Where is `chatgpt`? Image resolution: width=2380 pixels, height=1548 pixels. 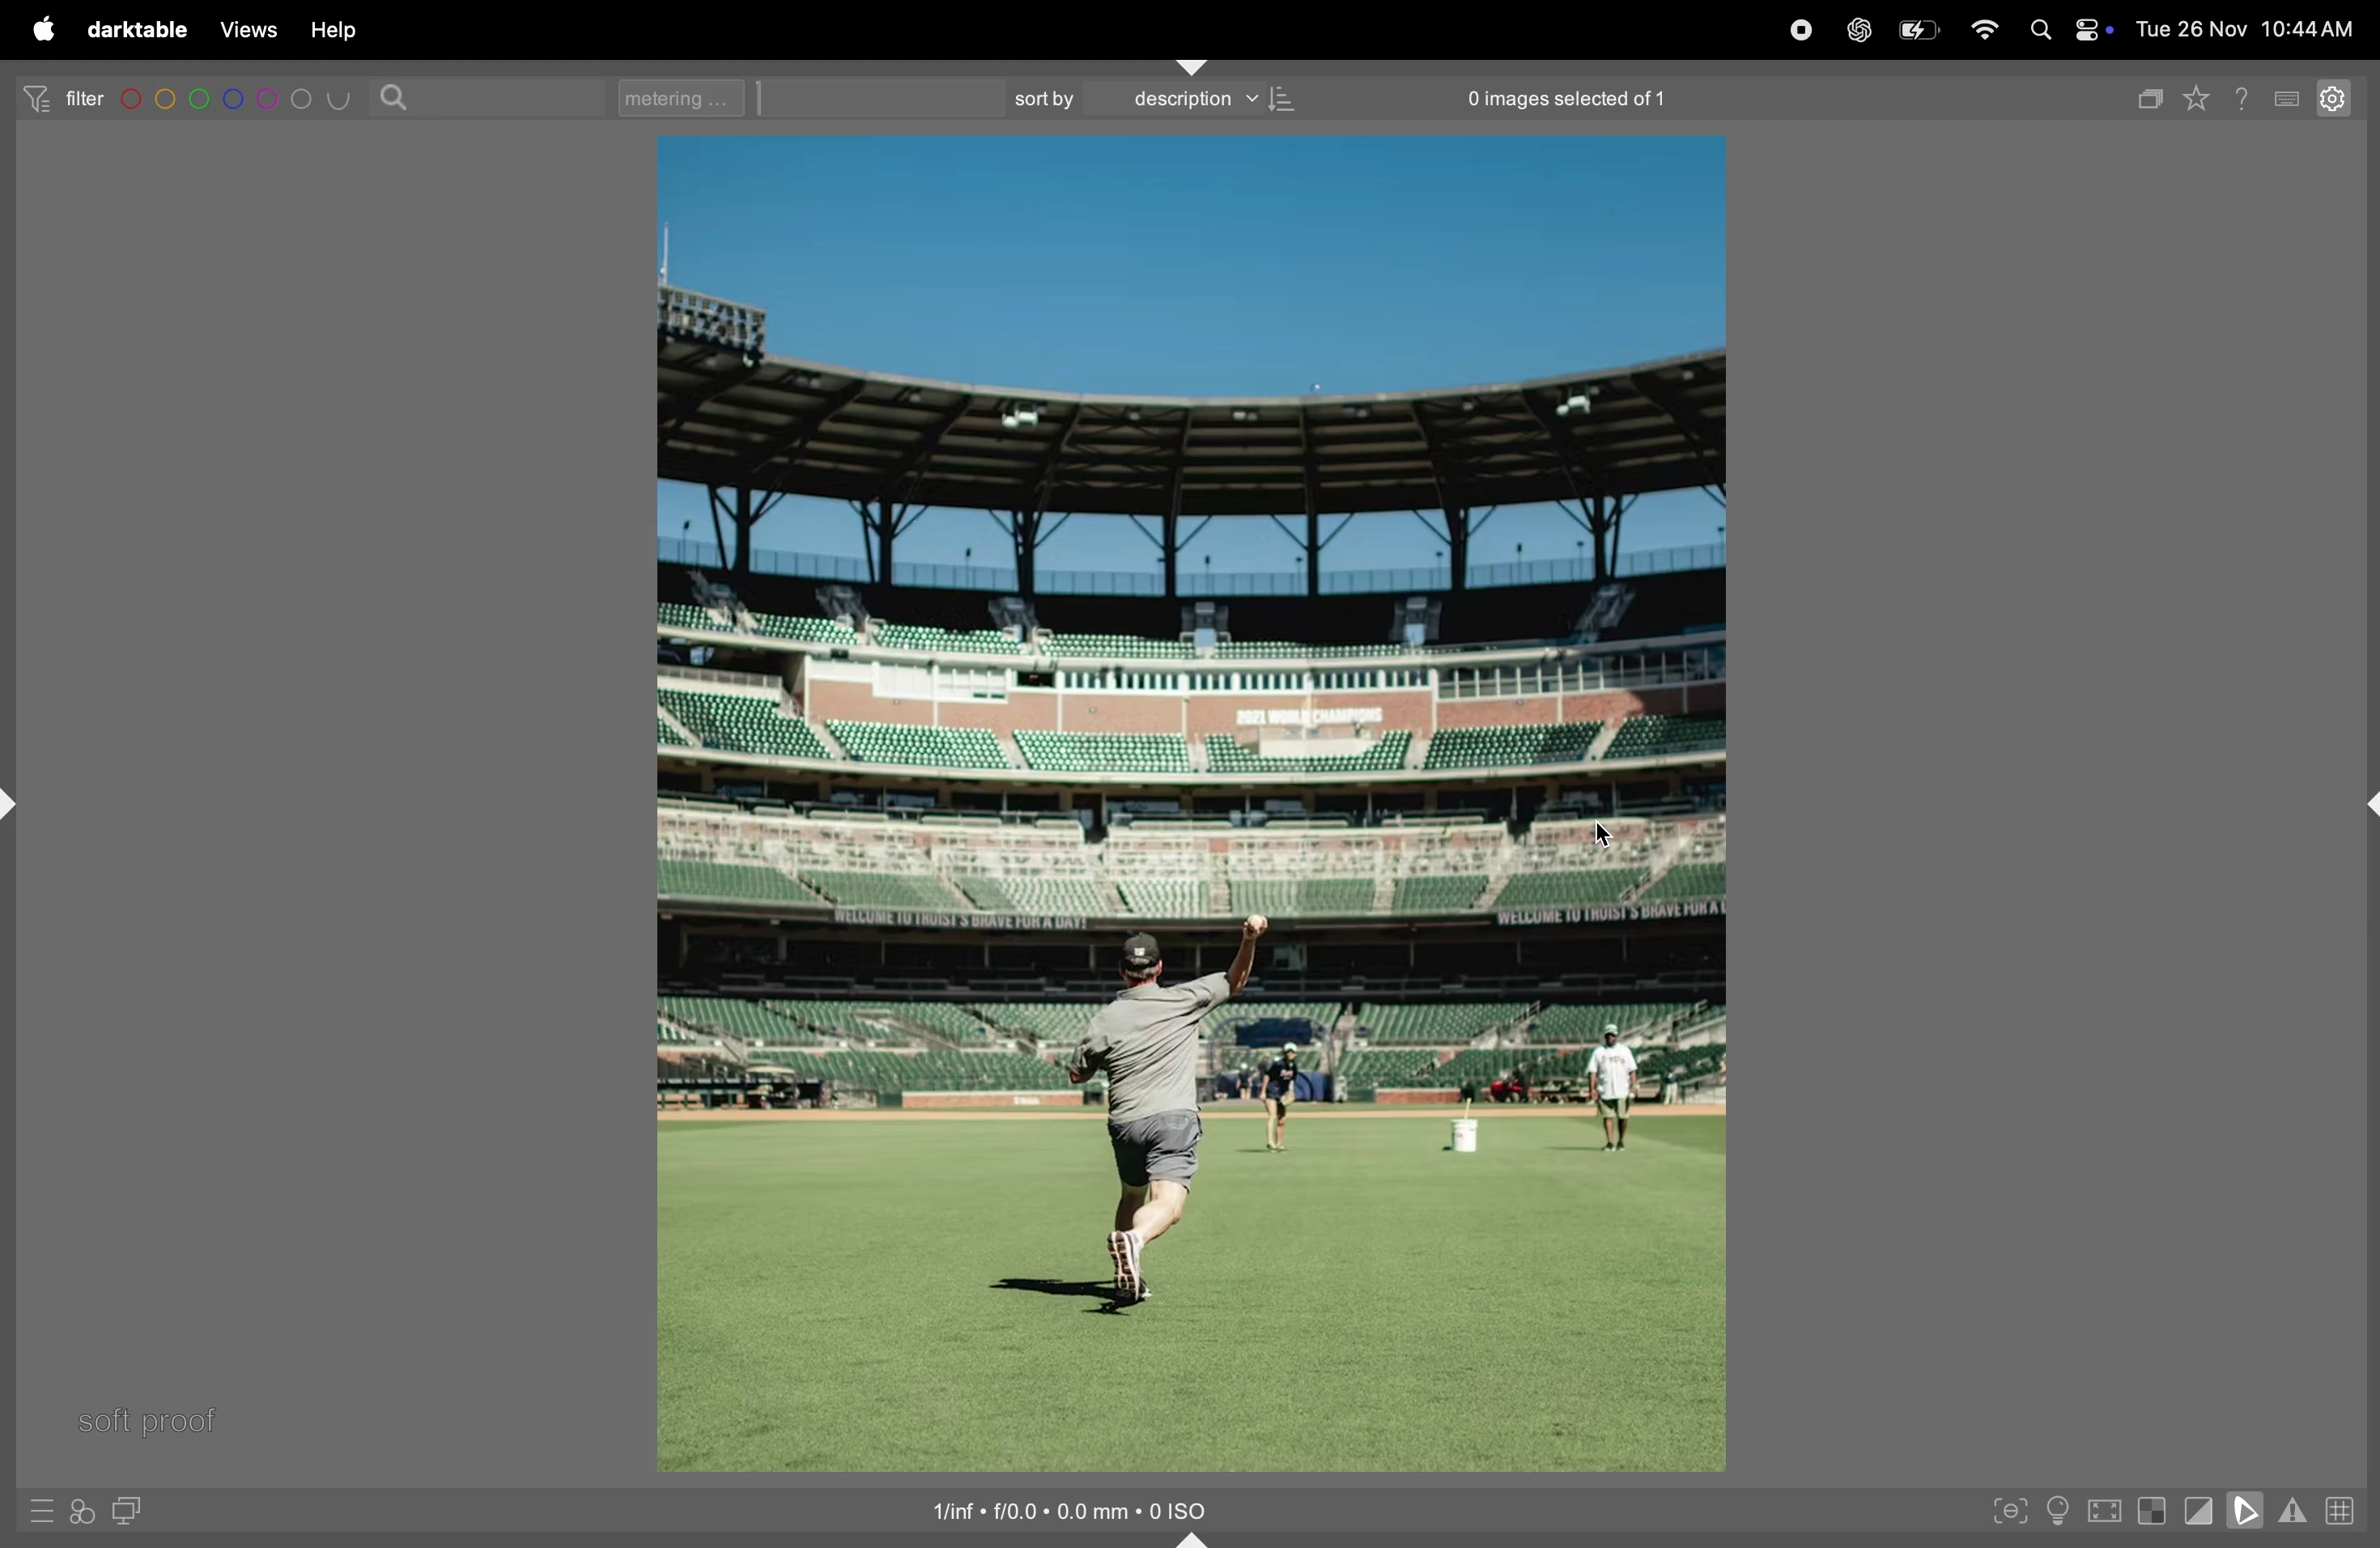
chatgpt is located at coordinates (1855, 30).